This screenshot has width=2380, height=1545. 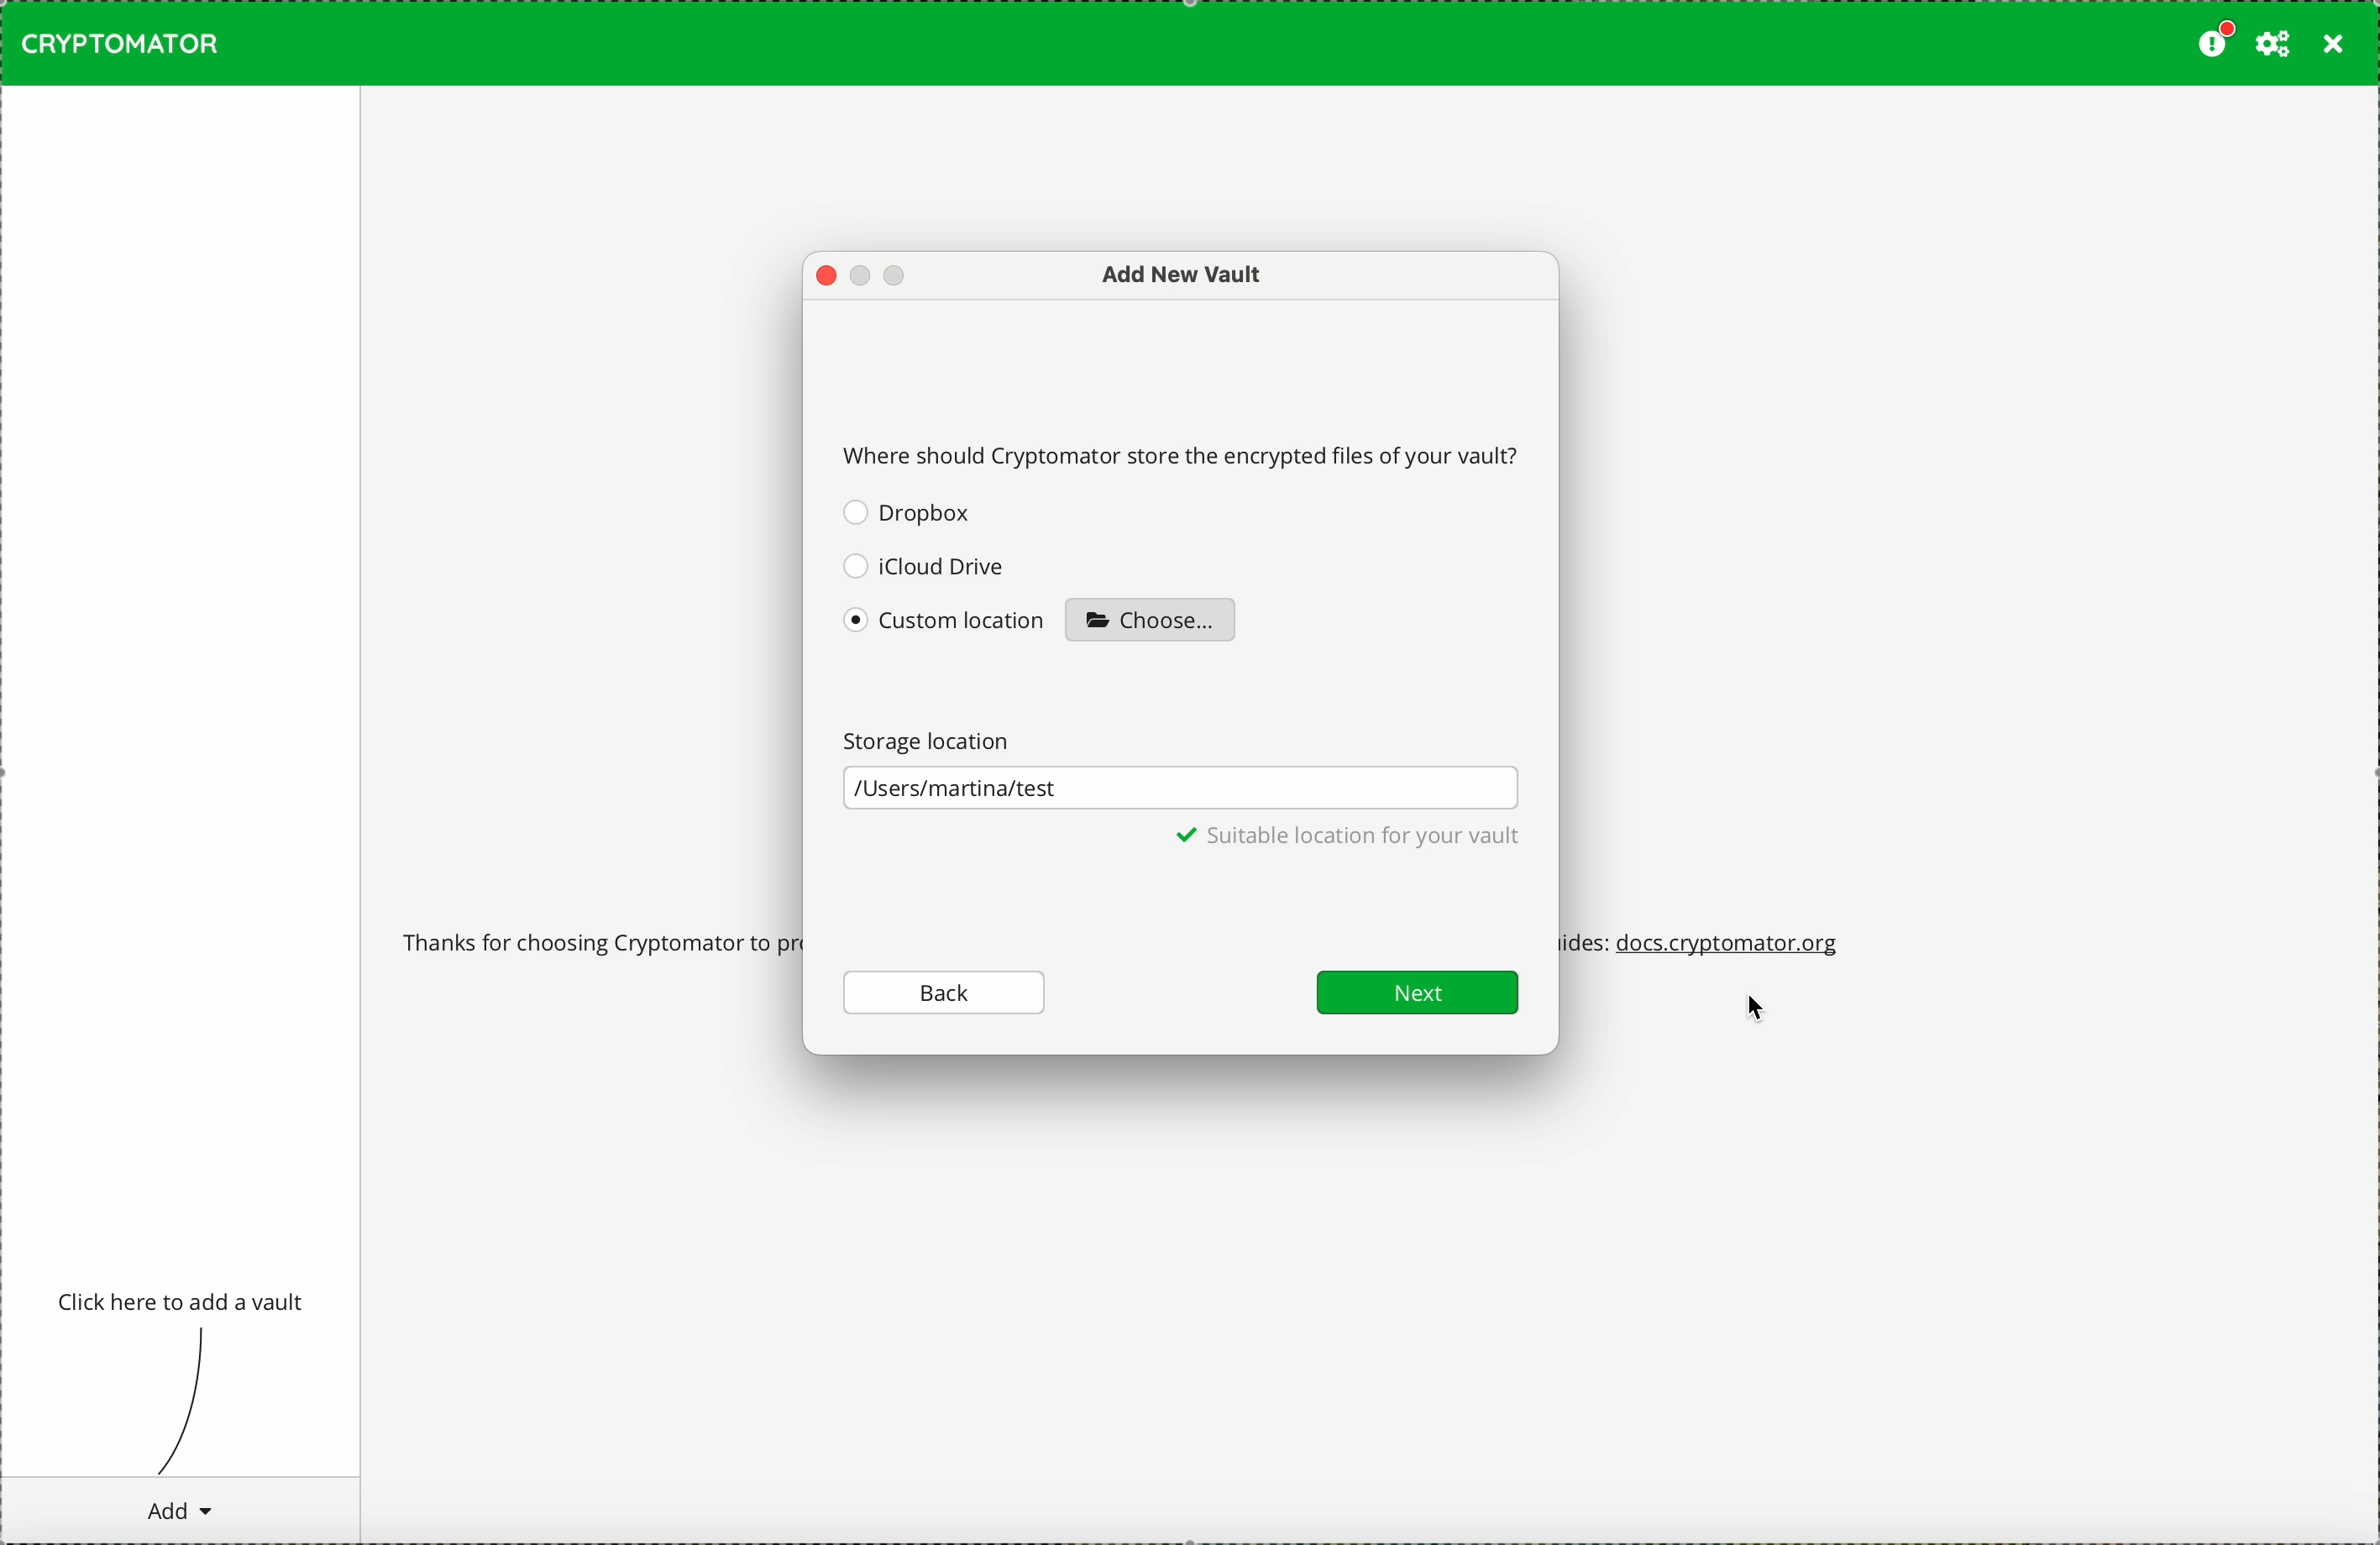 I want to click on close, so click(x=2334, y=45).